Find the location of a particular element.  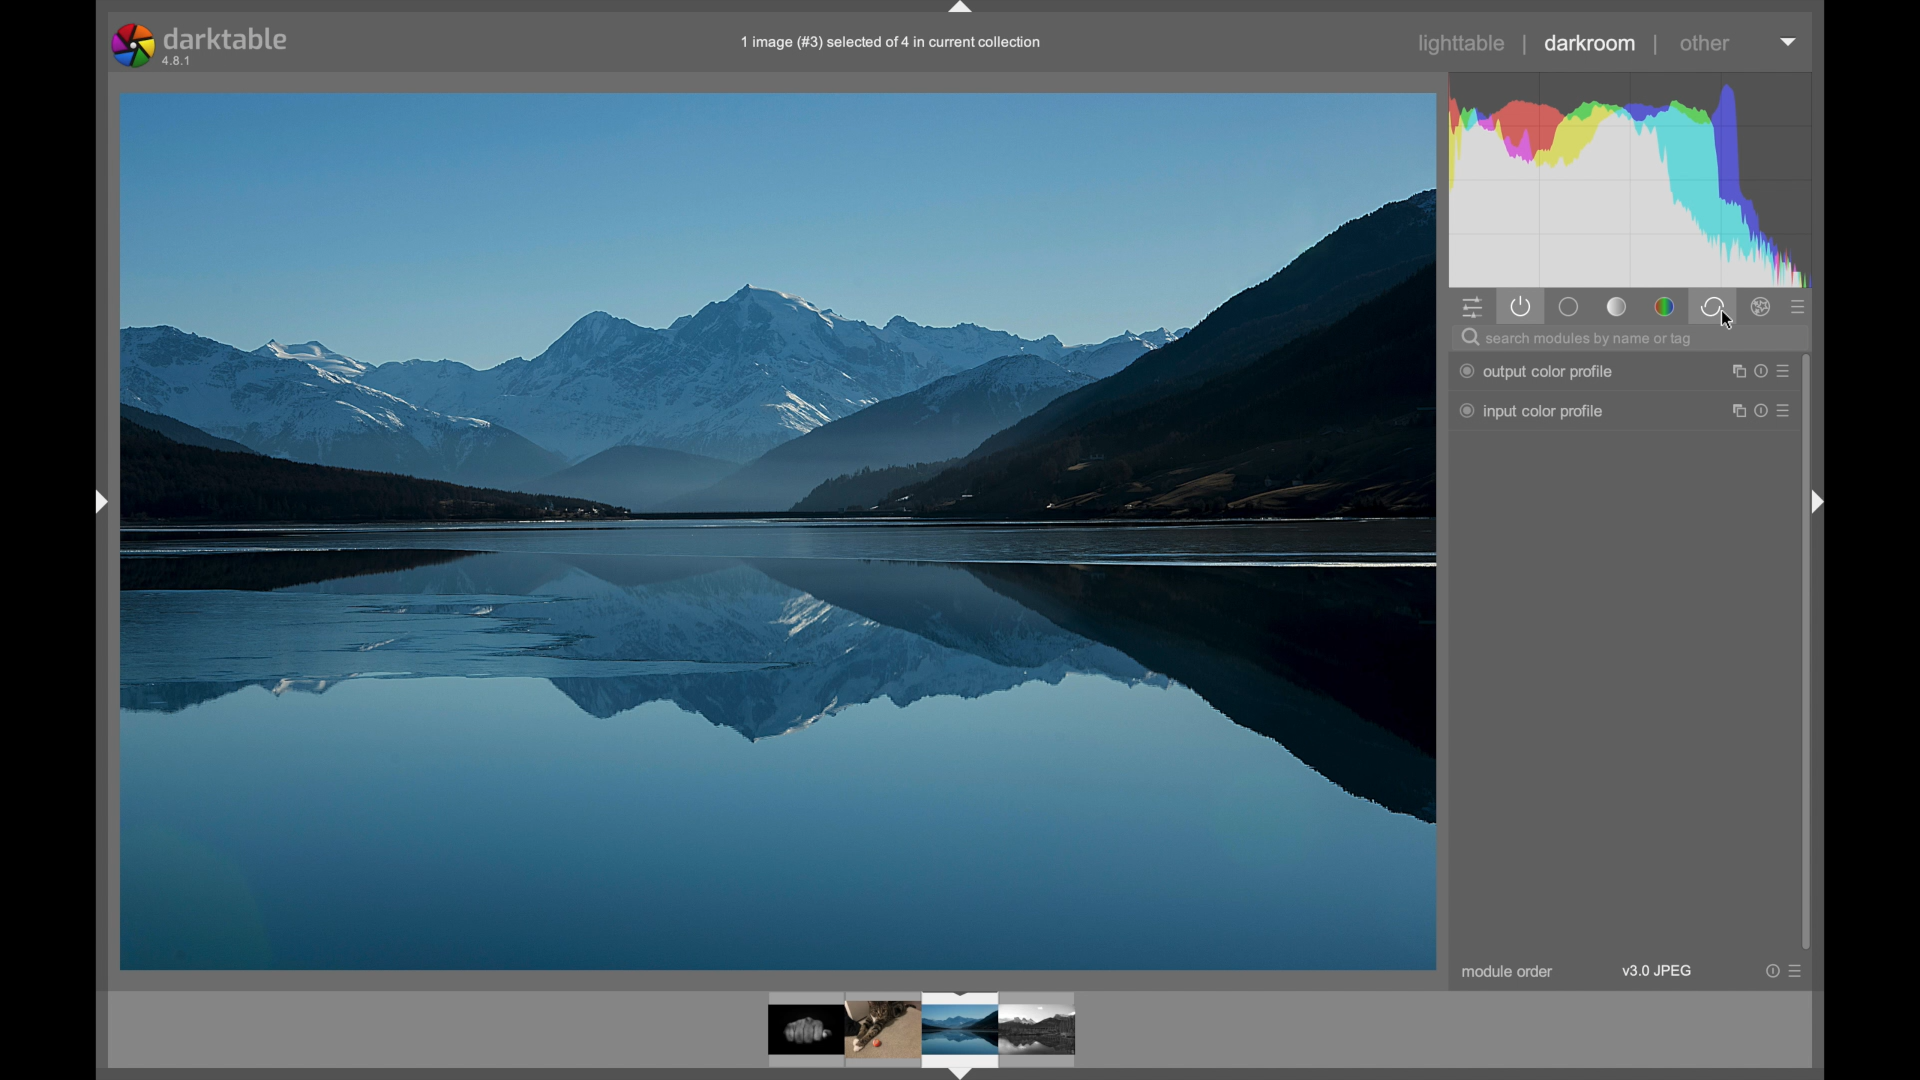

dropdown is located at coordinates (1789, 42).